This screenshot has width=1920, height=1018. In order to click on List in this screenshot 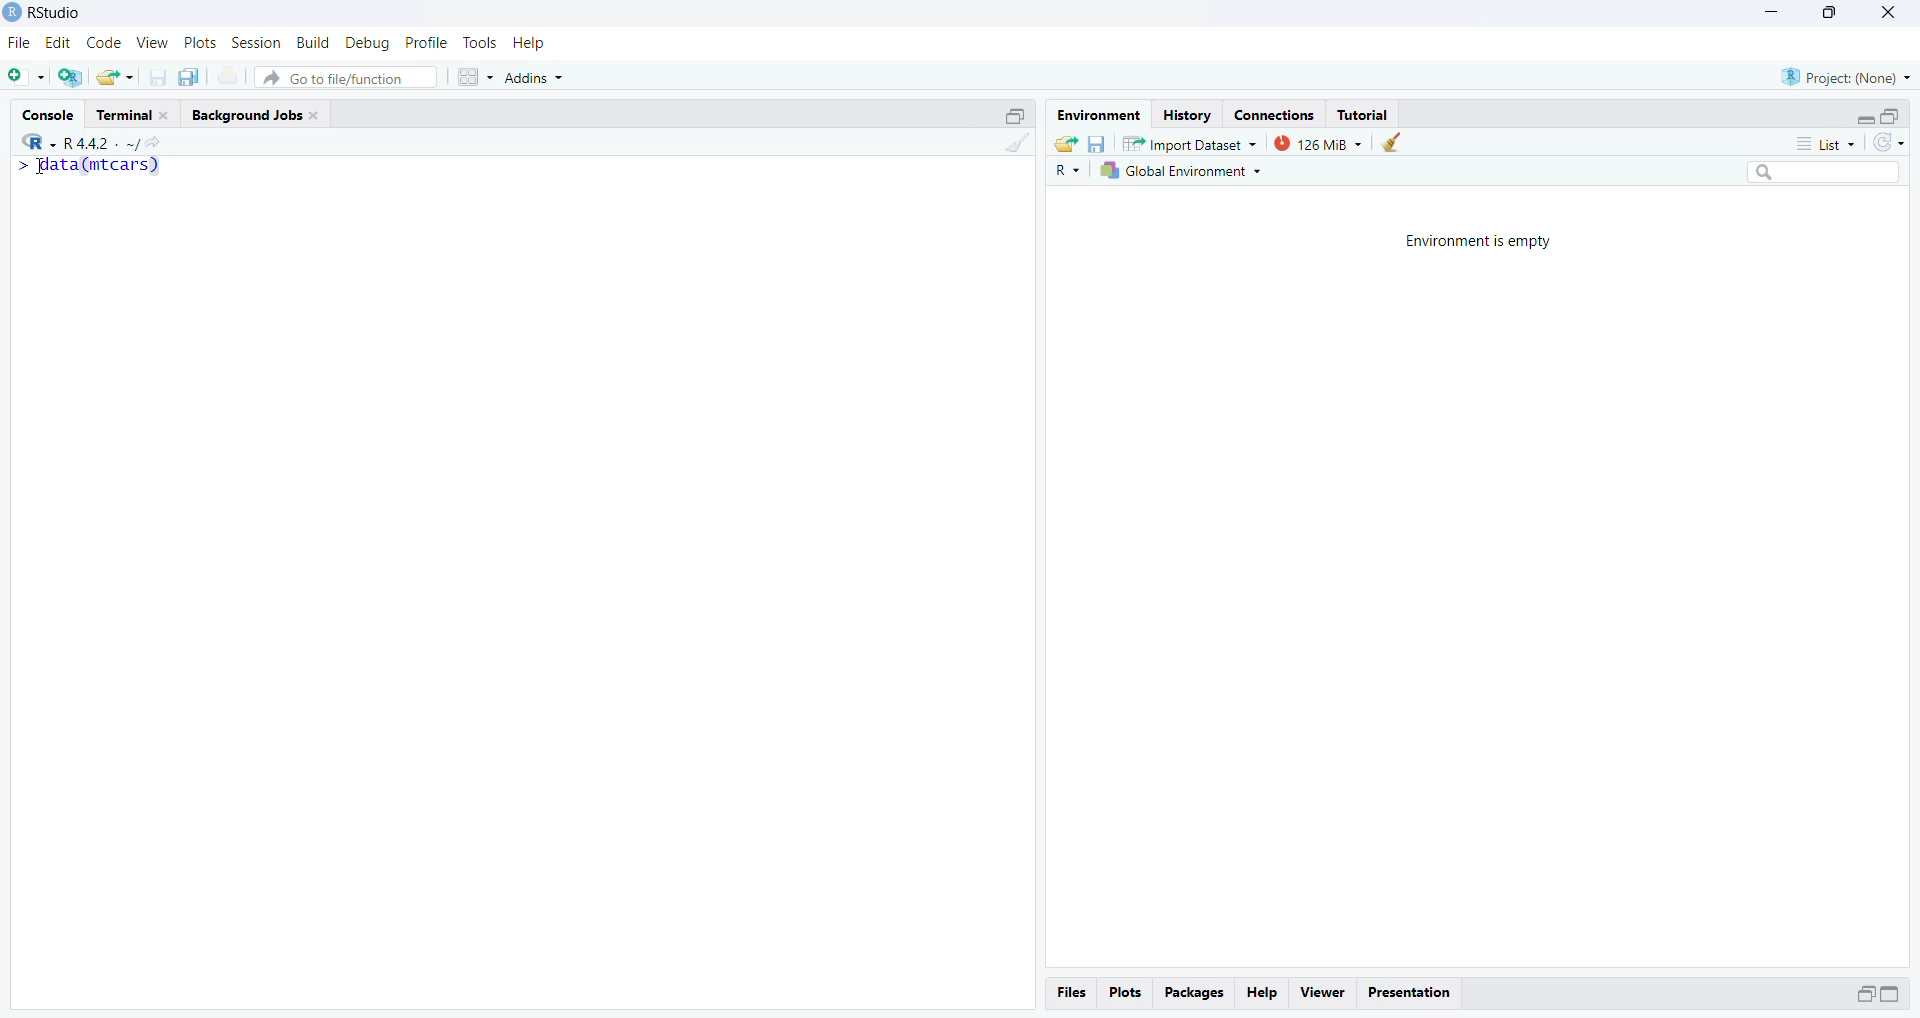, I will do `click(1825, 142)`.